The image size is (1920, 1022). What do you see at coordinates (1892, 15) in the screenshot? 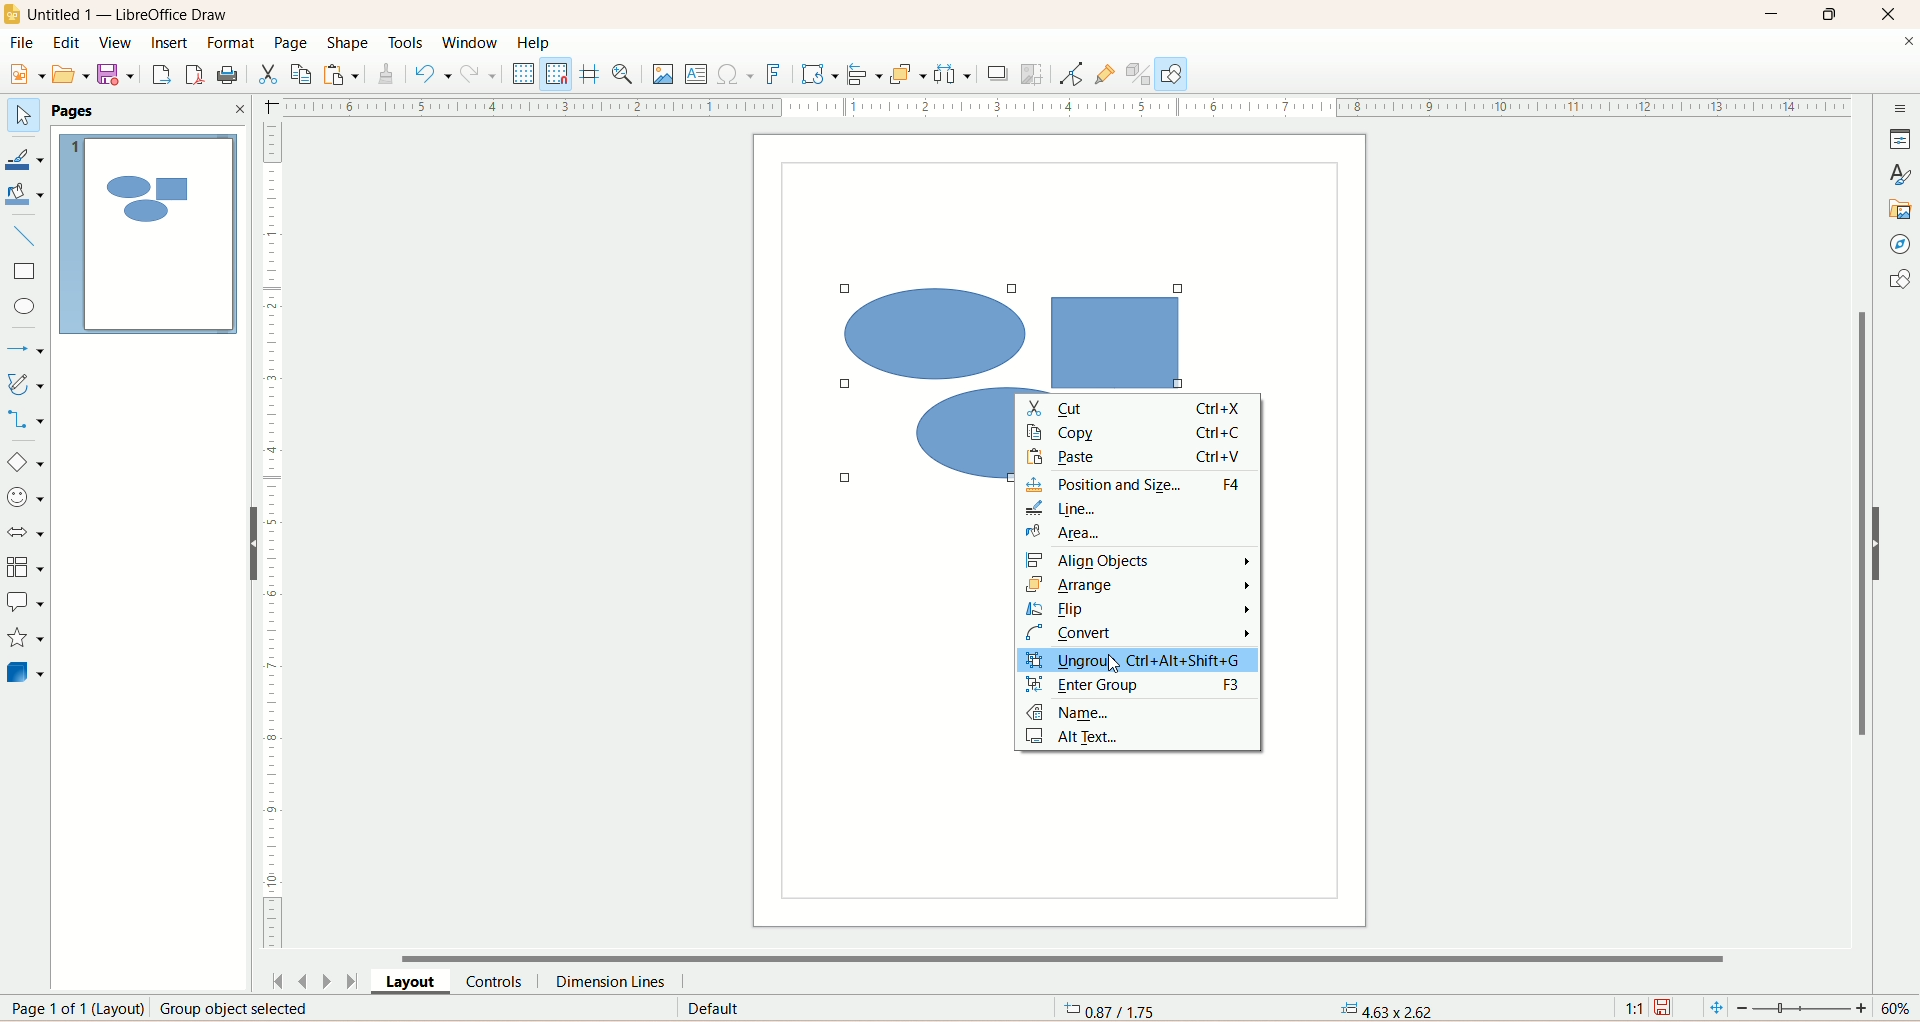
I see `close` at bounding box center [1892, 15].